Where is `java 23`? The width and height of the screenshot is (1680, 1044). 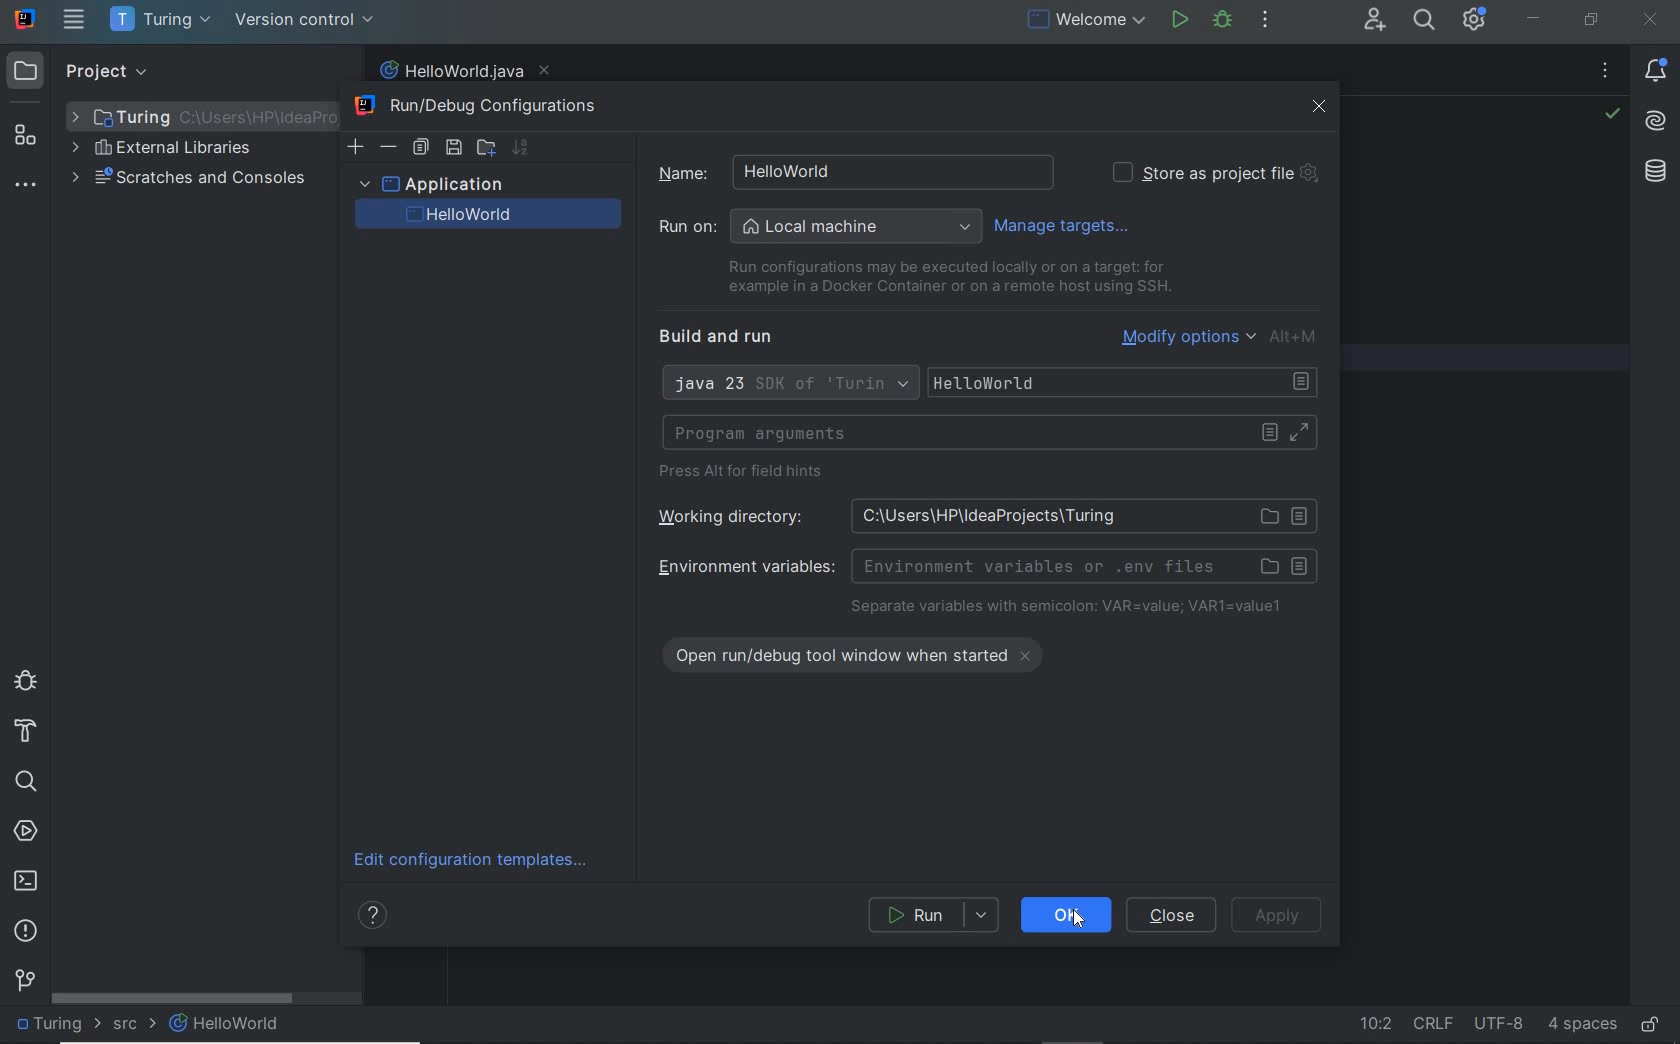
java 23 is located at coordinates (788, 385).